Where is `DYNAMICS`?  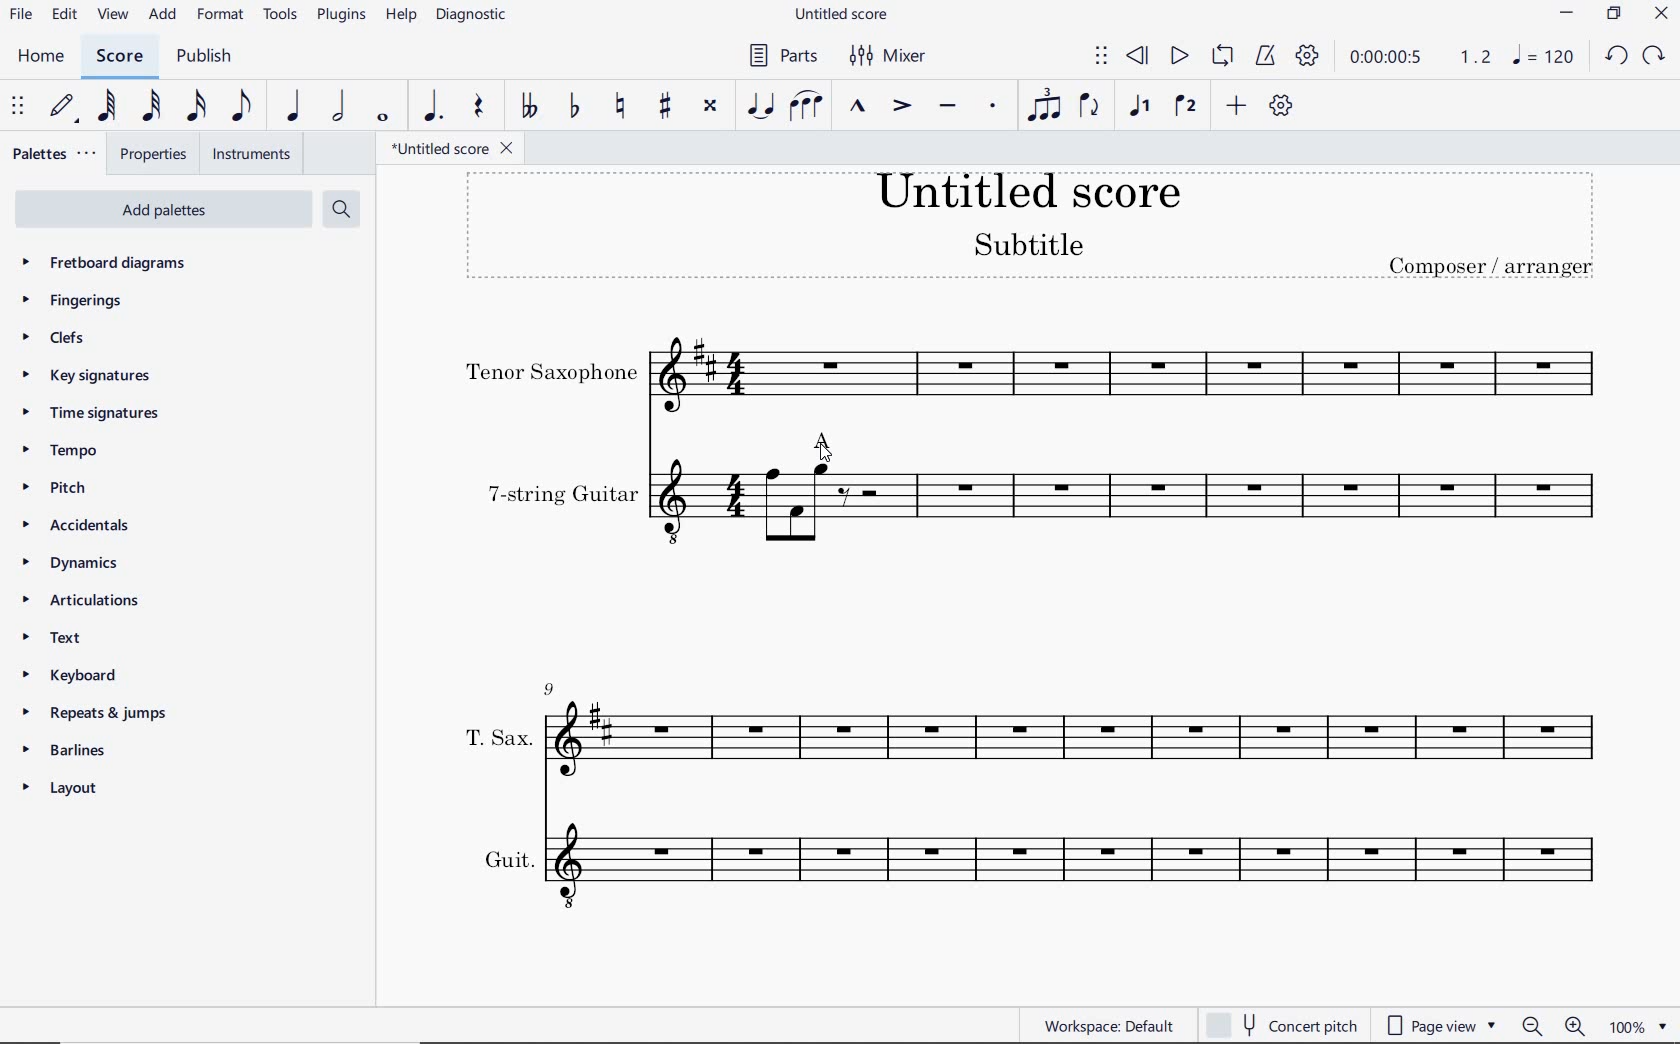 DYNAMICS is located at coordinates (88, 562).